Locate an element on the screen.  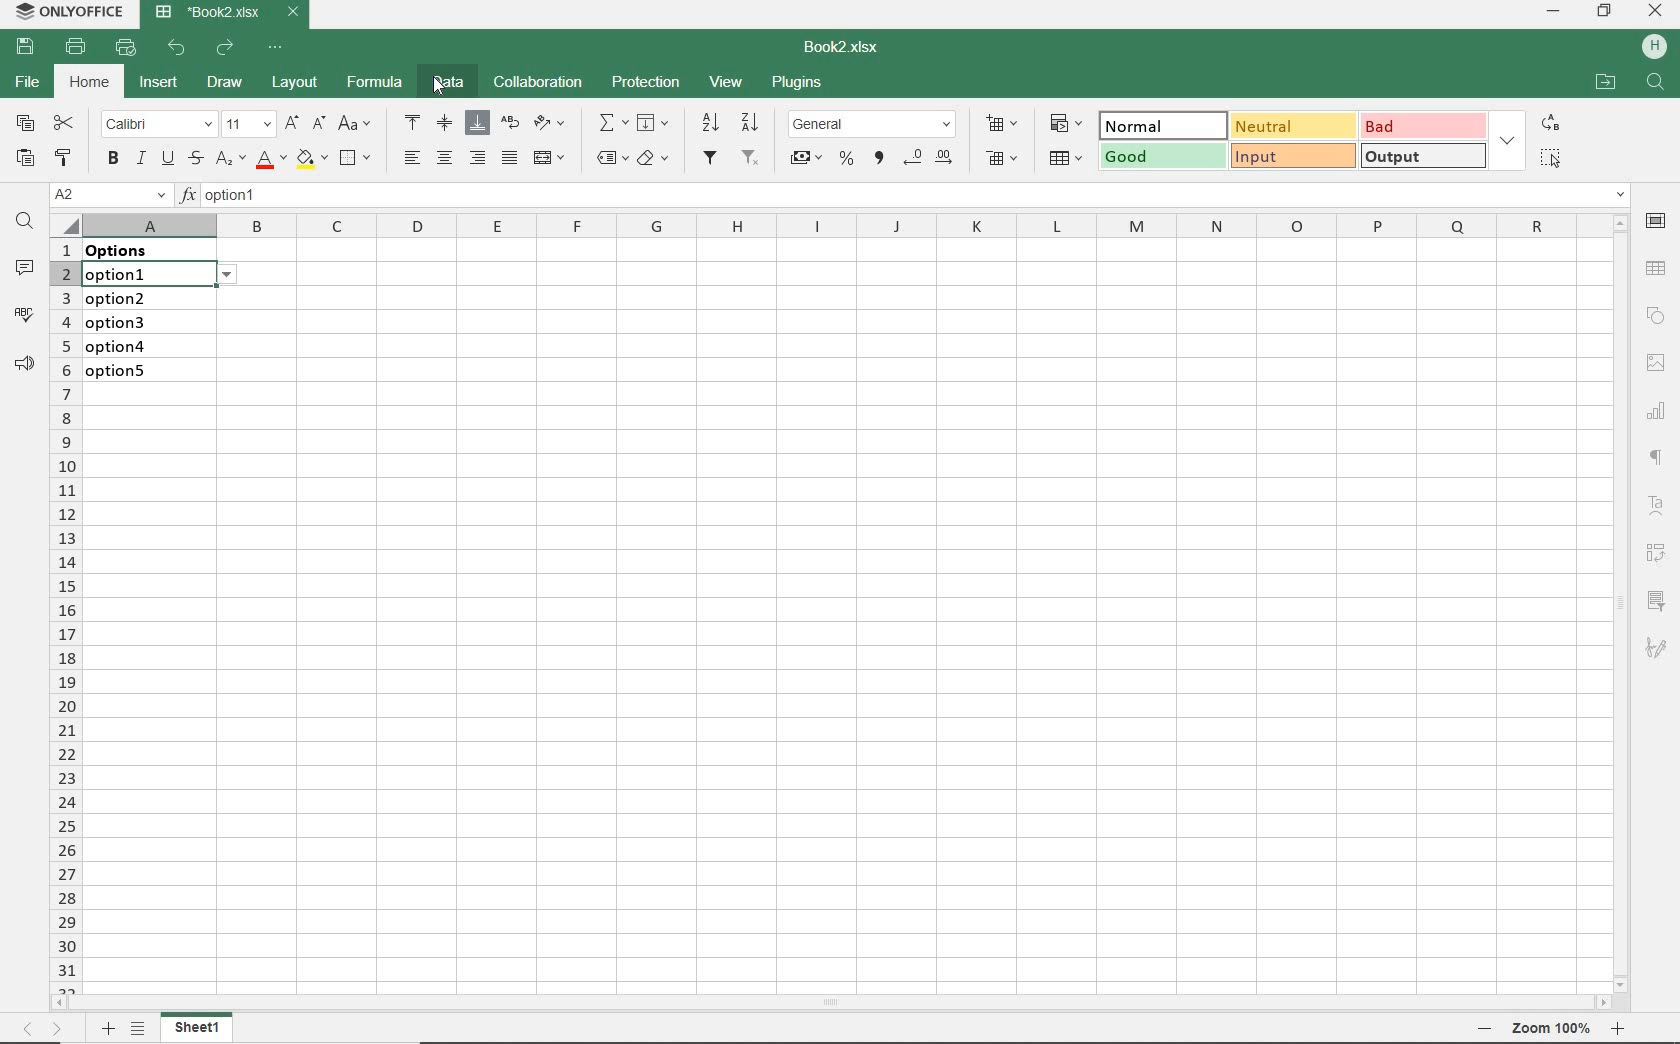
SHAPE is located at coordinates (1658, 316).